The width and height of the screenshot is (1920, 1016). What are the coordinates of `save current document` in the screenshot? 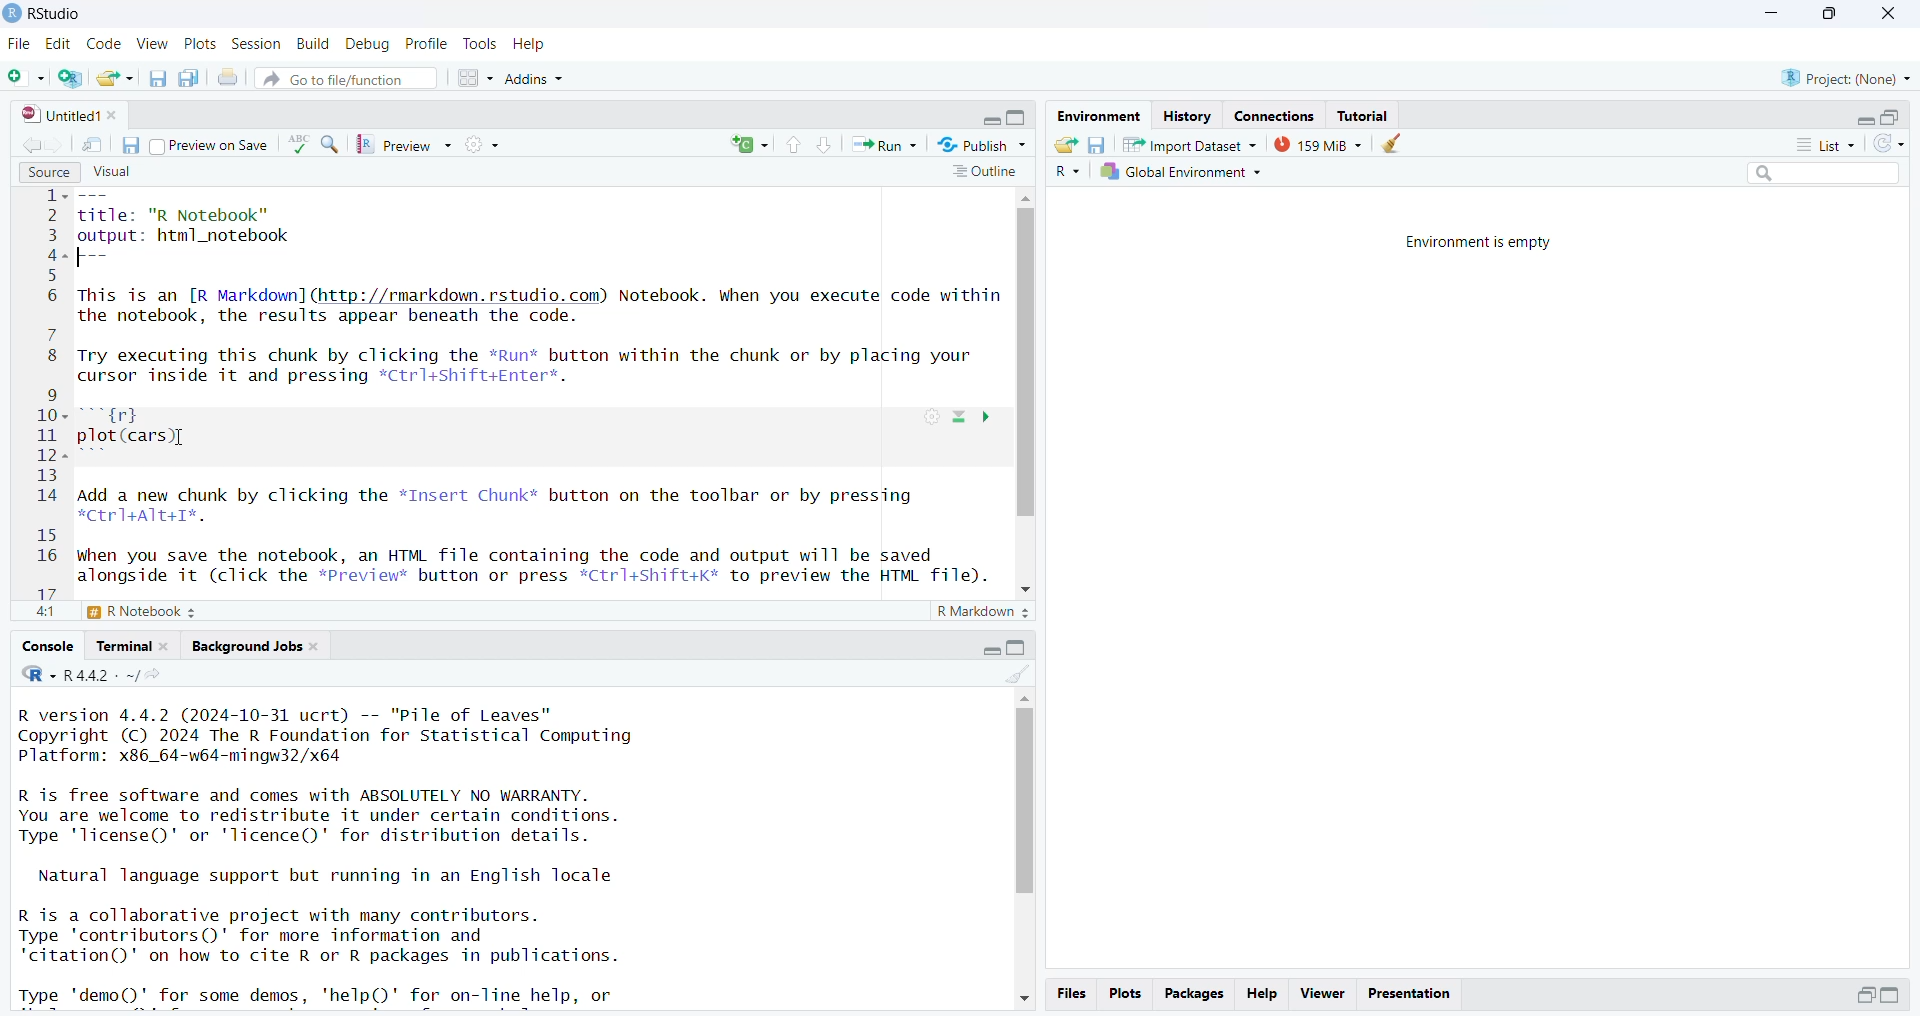 It's located at (160, 78).